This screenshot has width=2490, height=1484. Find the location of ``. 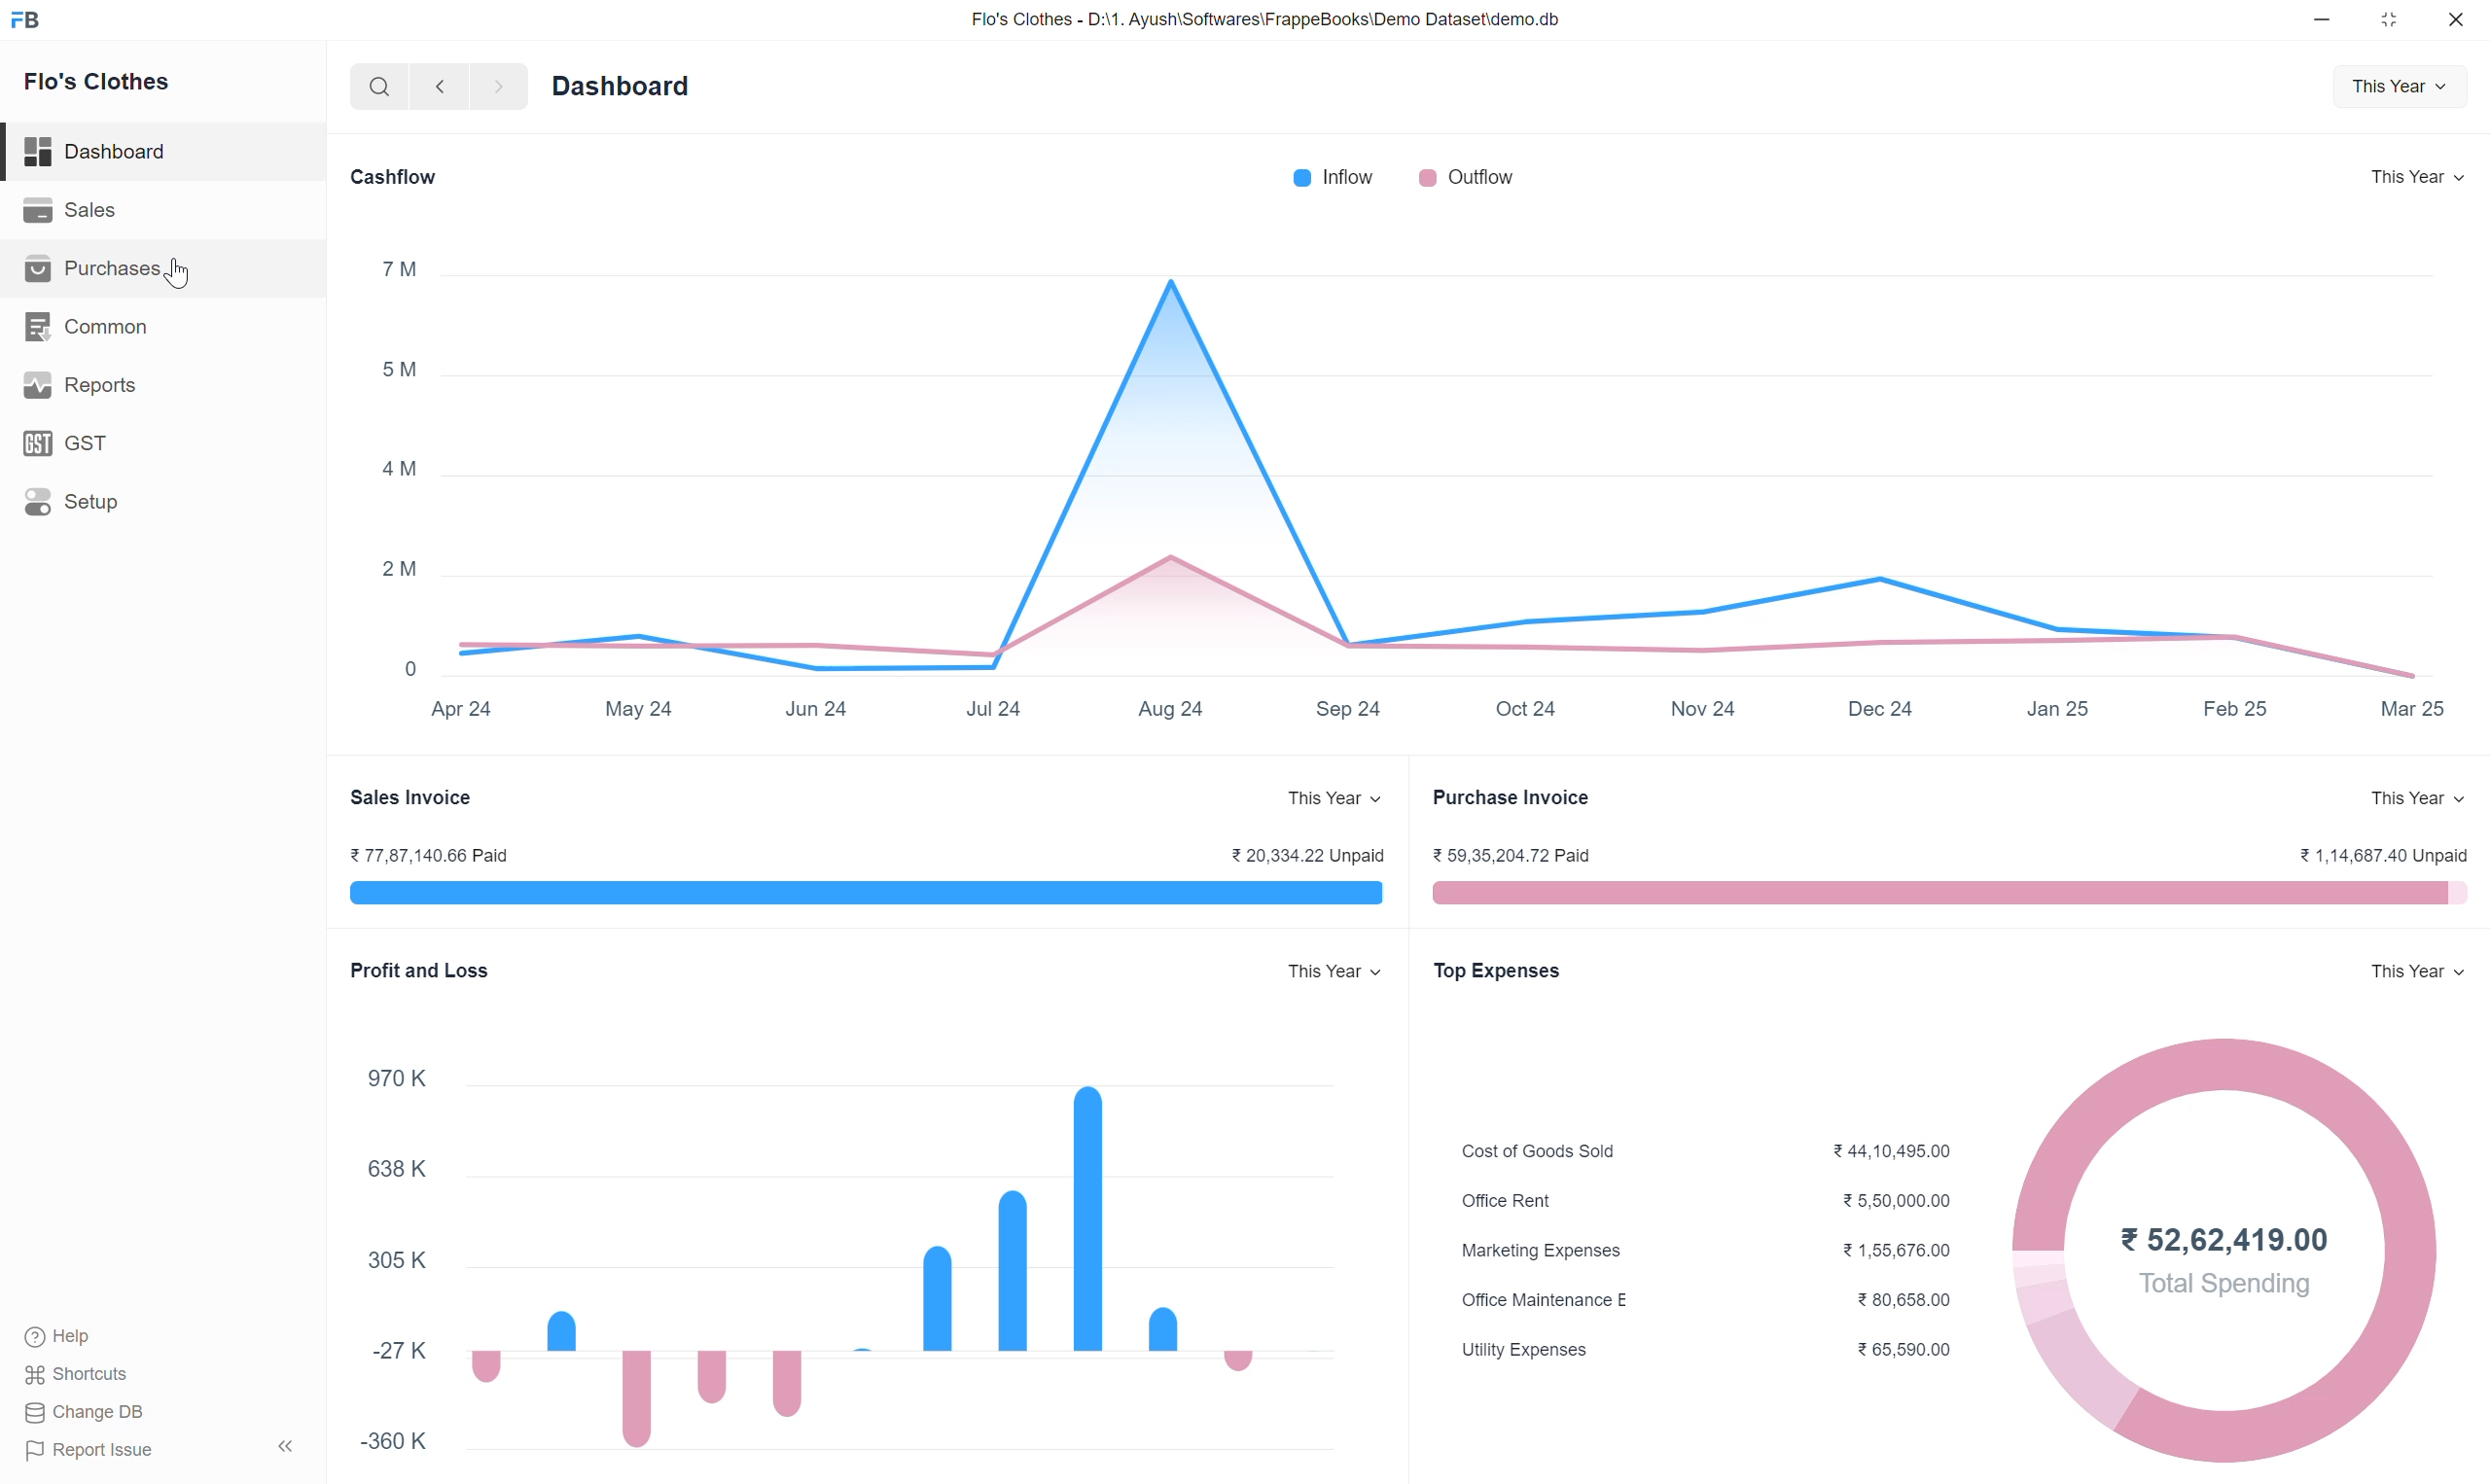

 is located at coordinates (1547, 1299).